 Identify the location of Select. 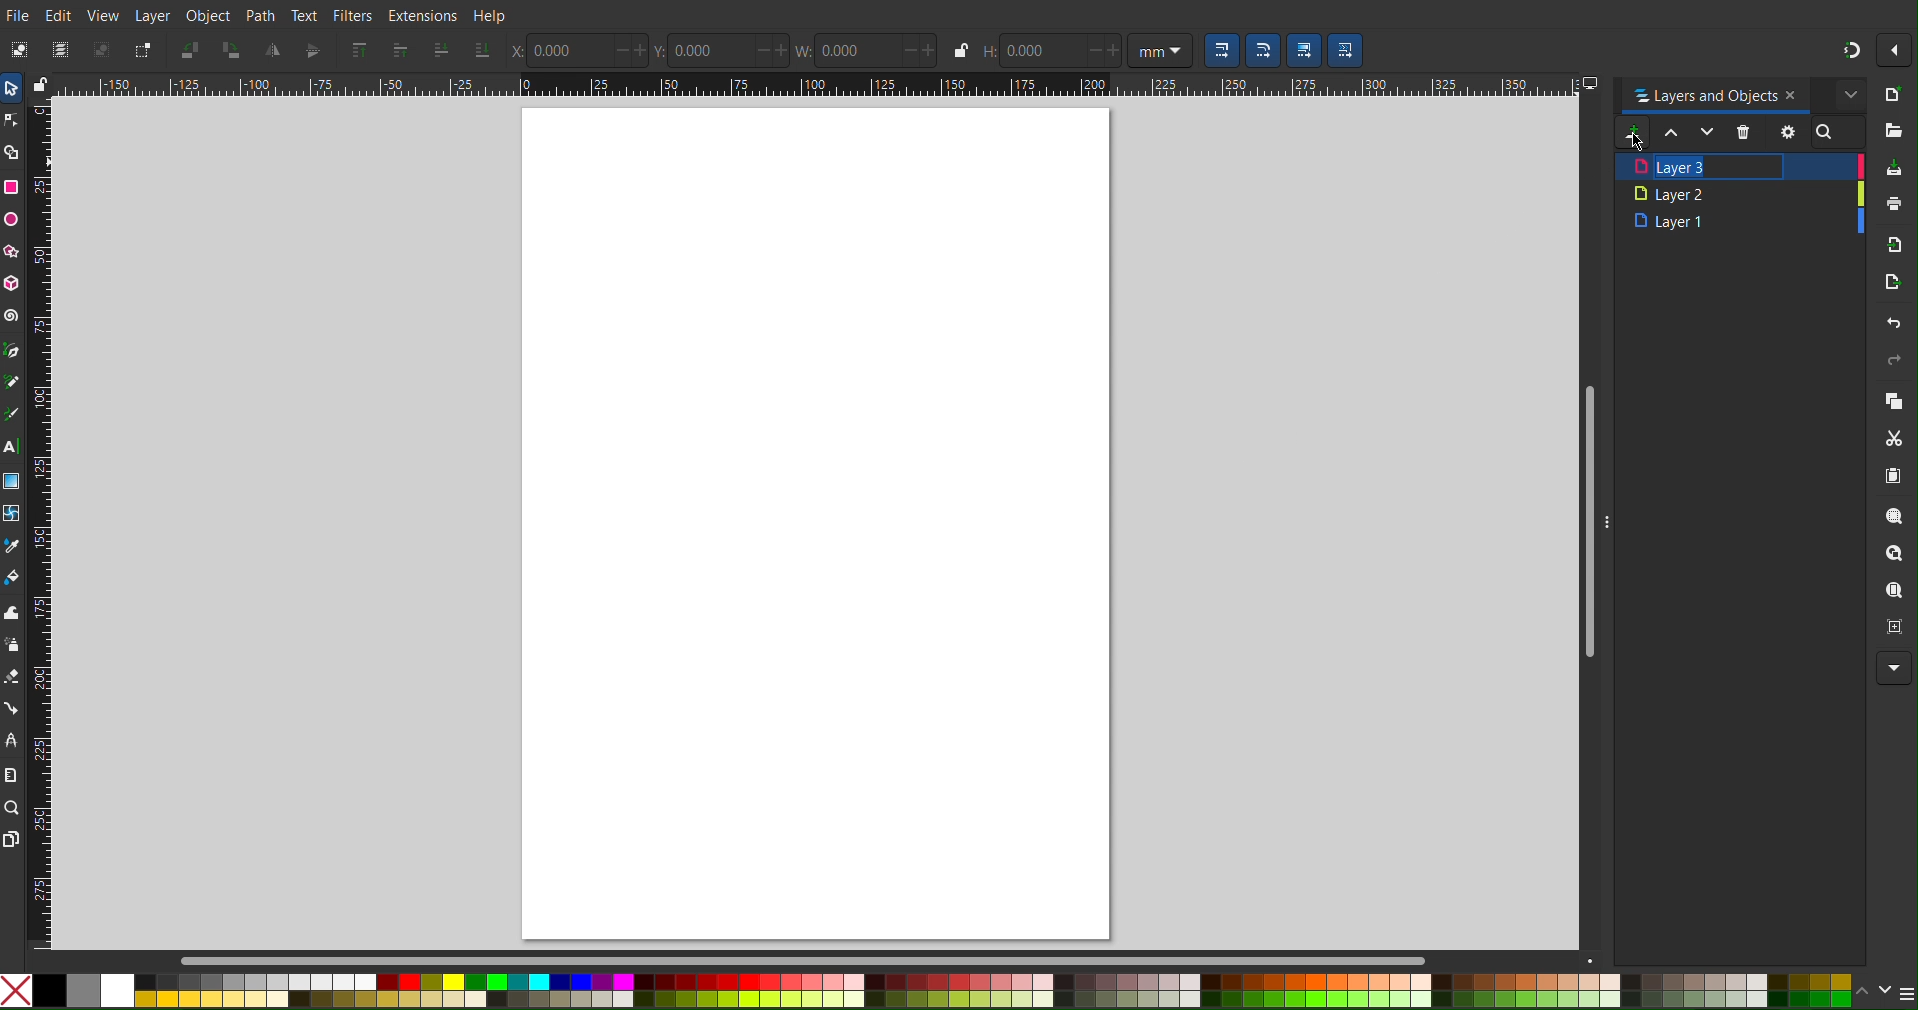
(16, 87).